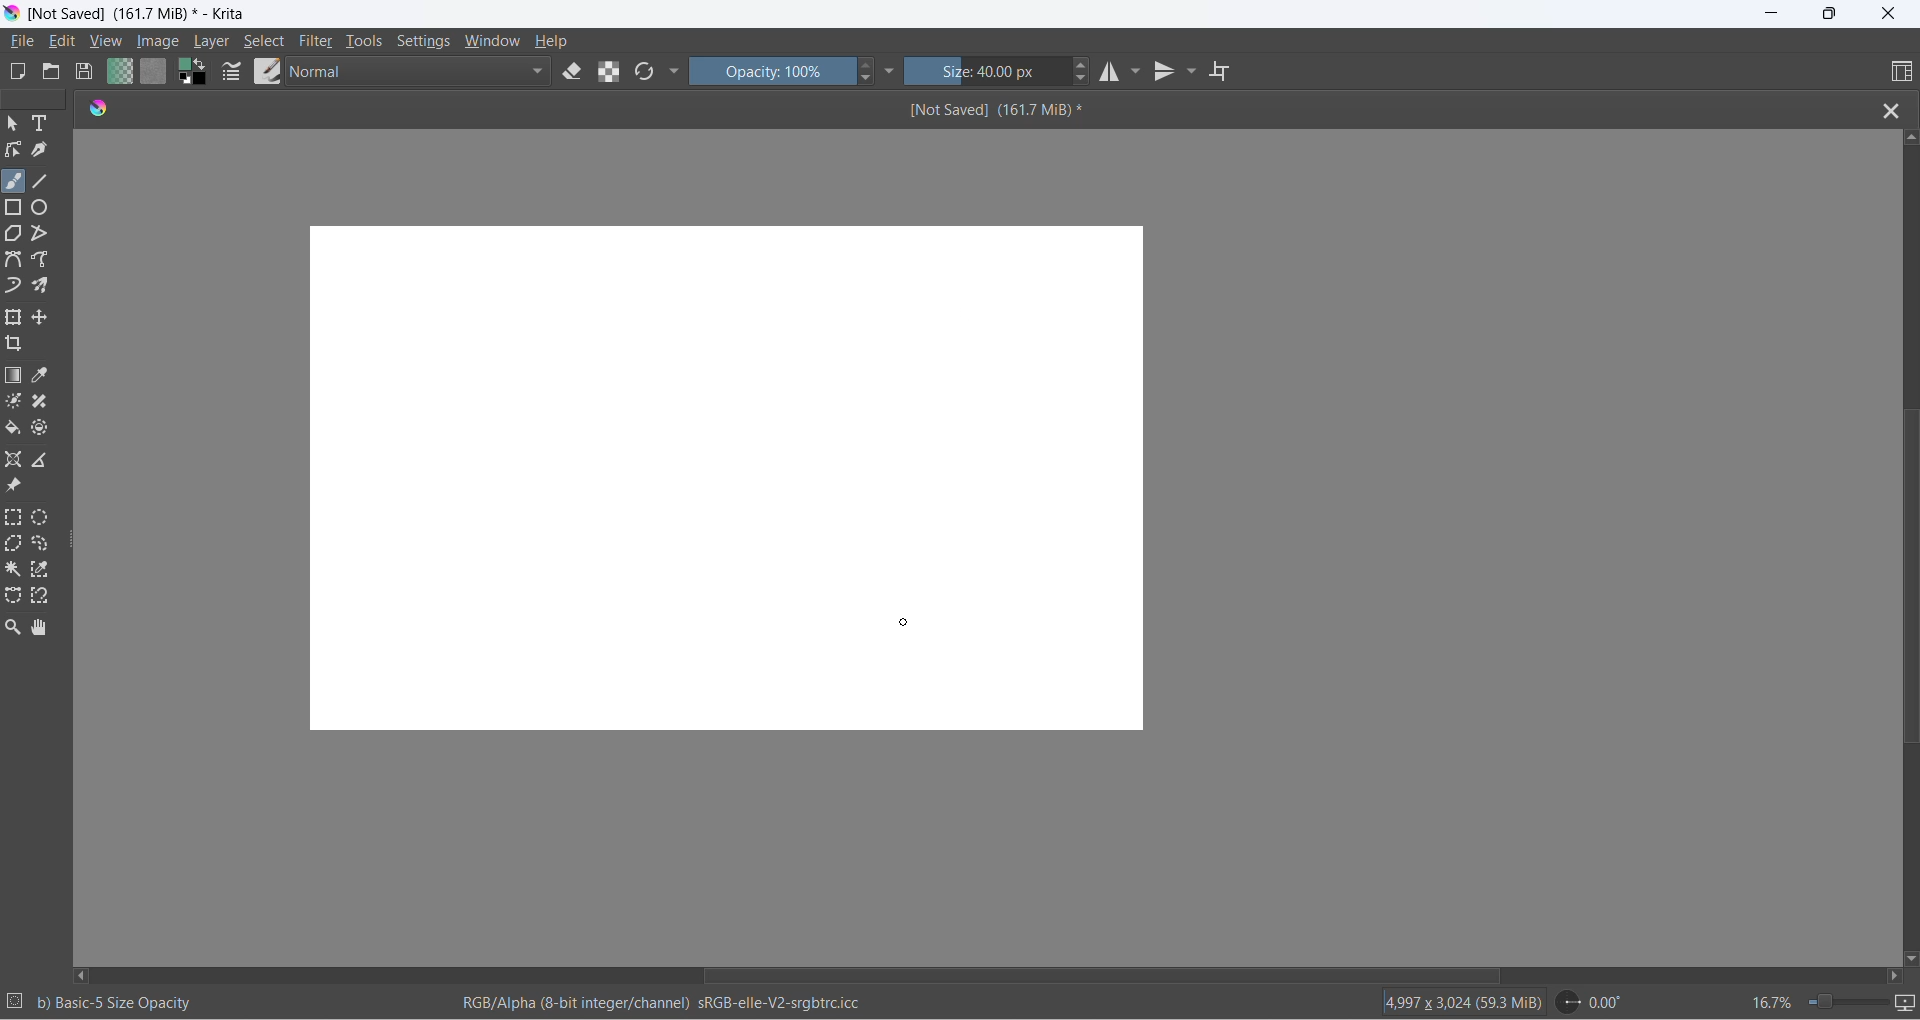 The width and height of the screenshot is (1920, 1020). I want to click on colorize mask tool, so click(15, 401).